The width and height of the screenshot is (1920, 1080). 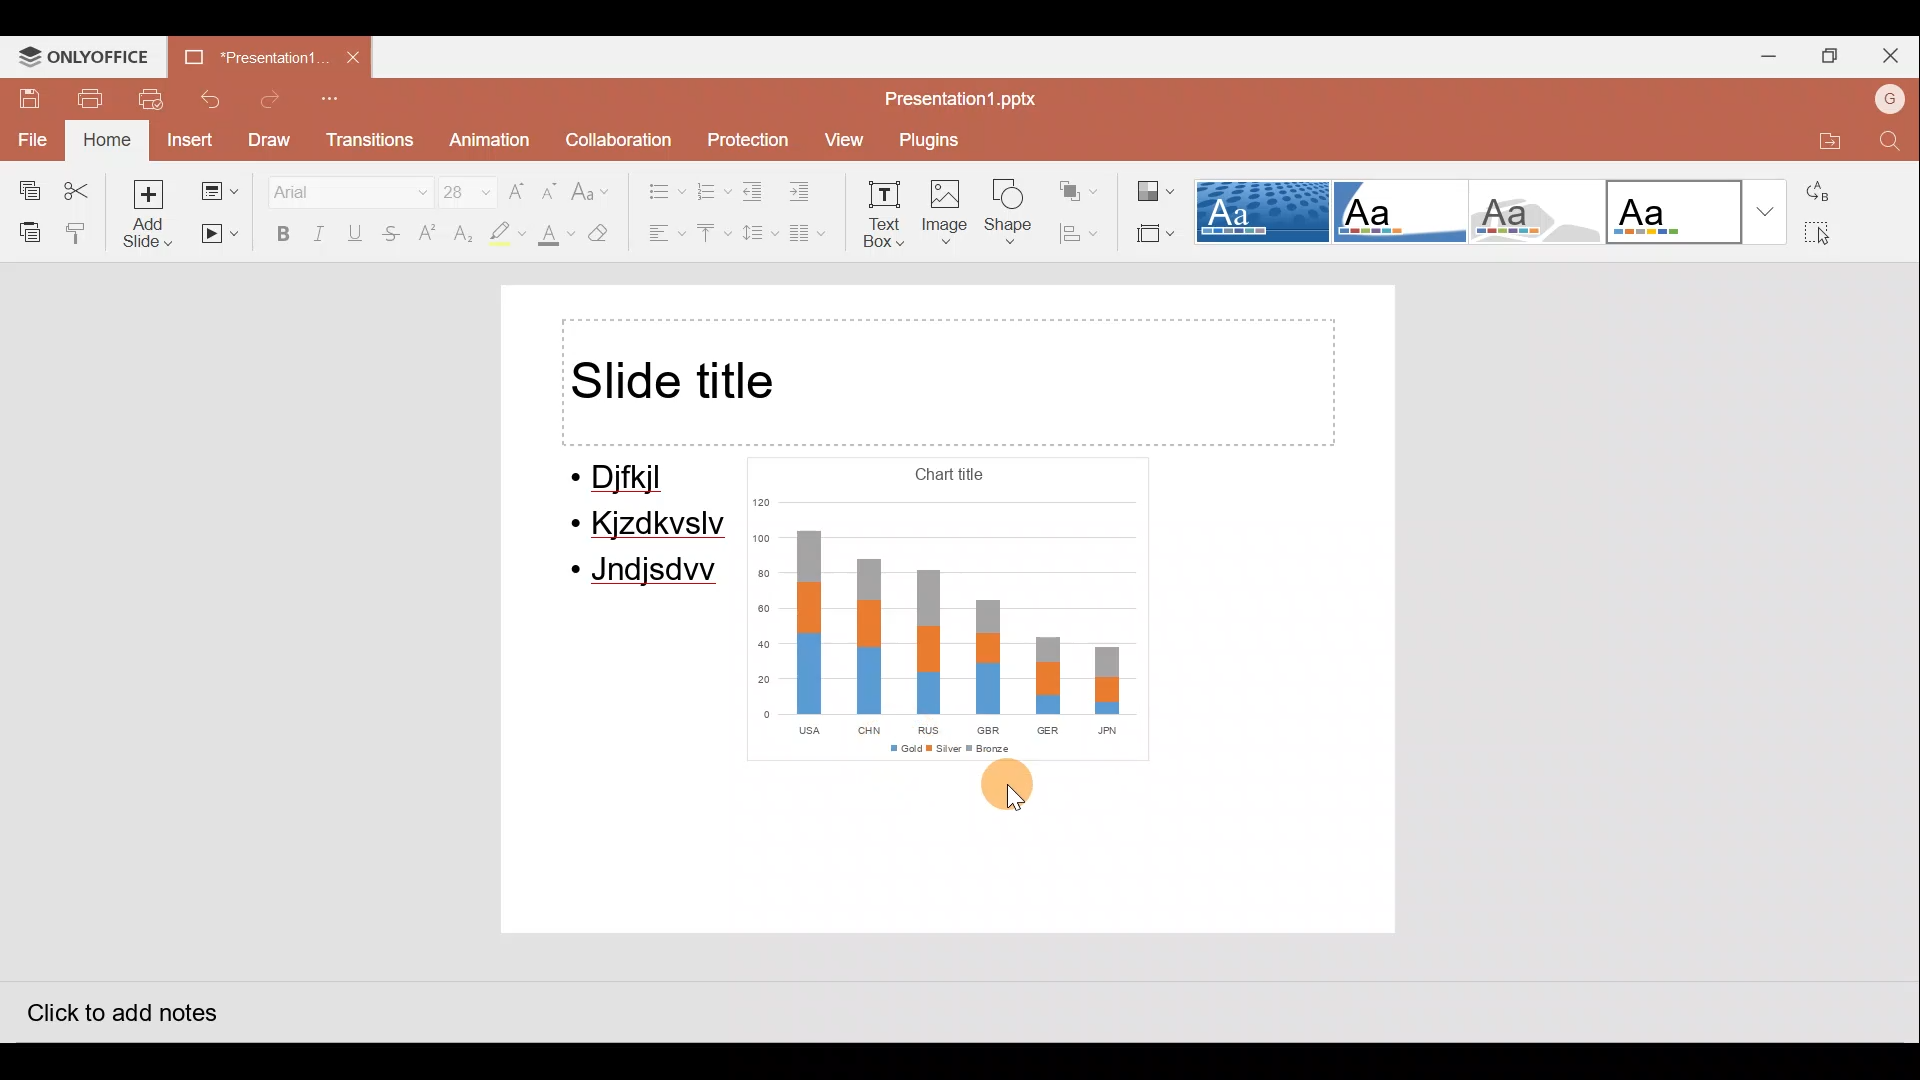 What do you see at coordinates (1828, 191) in the screenshot?
I see `Replace` at bounding box center [1828, 191].